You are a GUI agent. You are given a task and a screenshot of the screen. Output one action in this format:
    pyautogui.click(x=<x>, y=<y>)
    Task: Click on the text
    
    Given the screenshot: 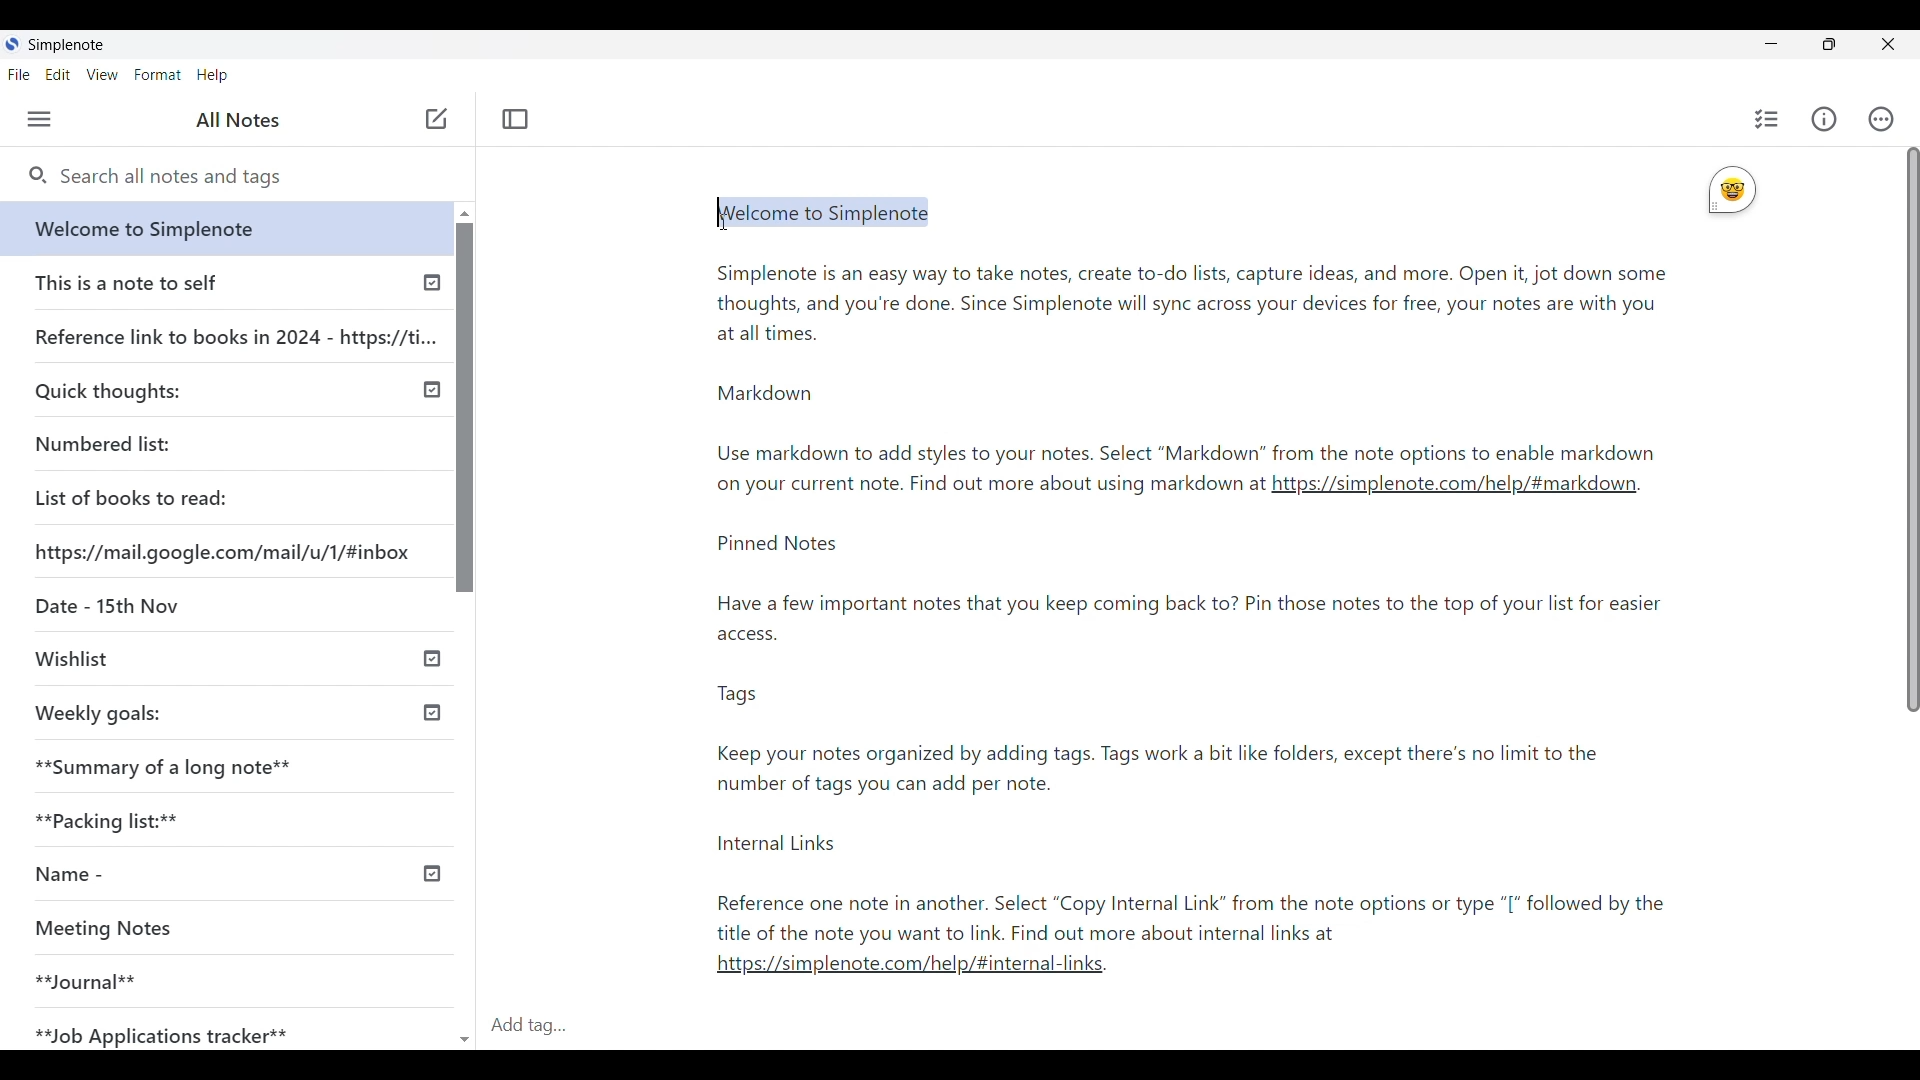 What is the action you would take?
    pyautogui.click(x=1210, y=742)
    